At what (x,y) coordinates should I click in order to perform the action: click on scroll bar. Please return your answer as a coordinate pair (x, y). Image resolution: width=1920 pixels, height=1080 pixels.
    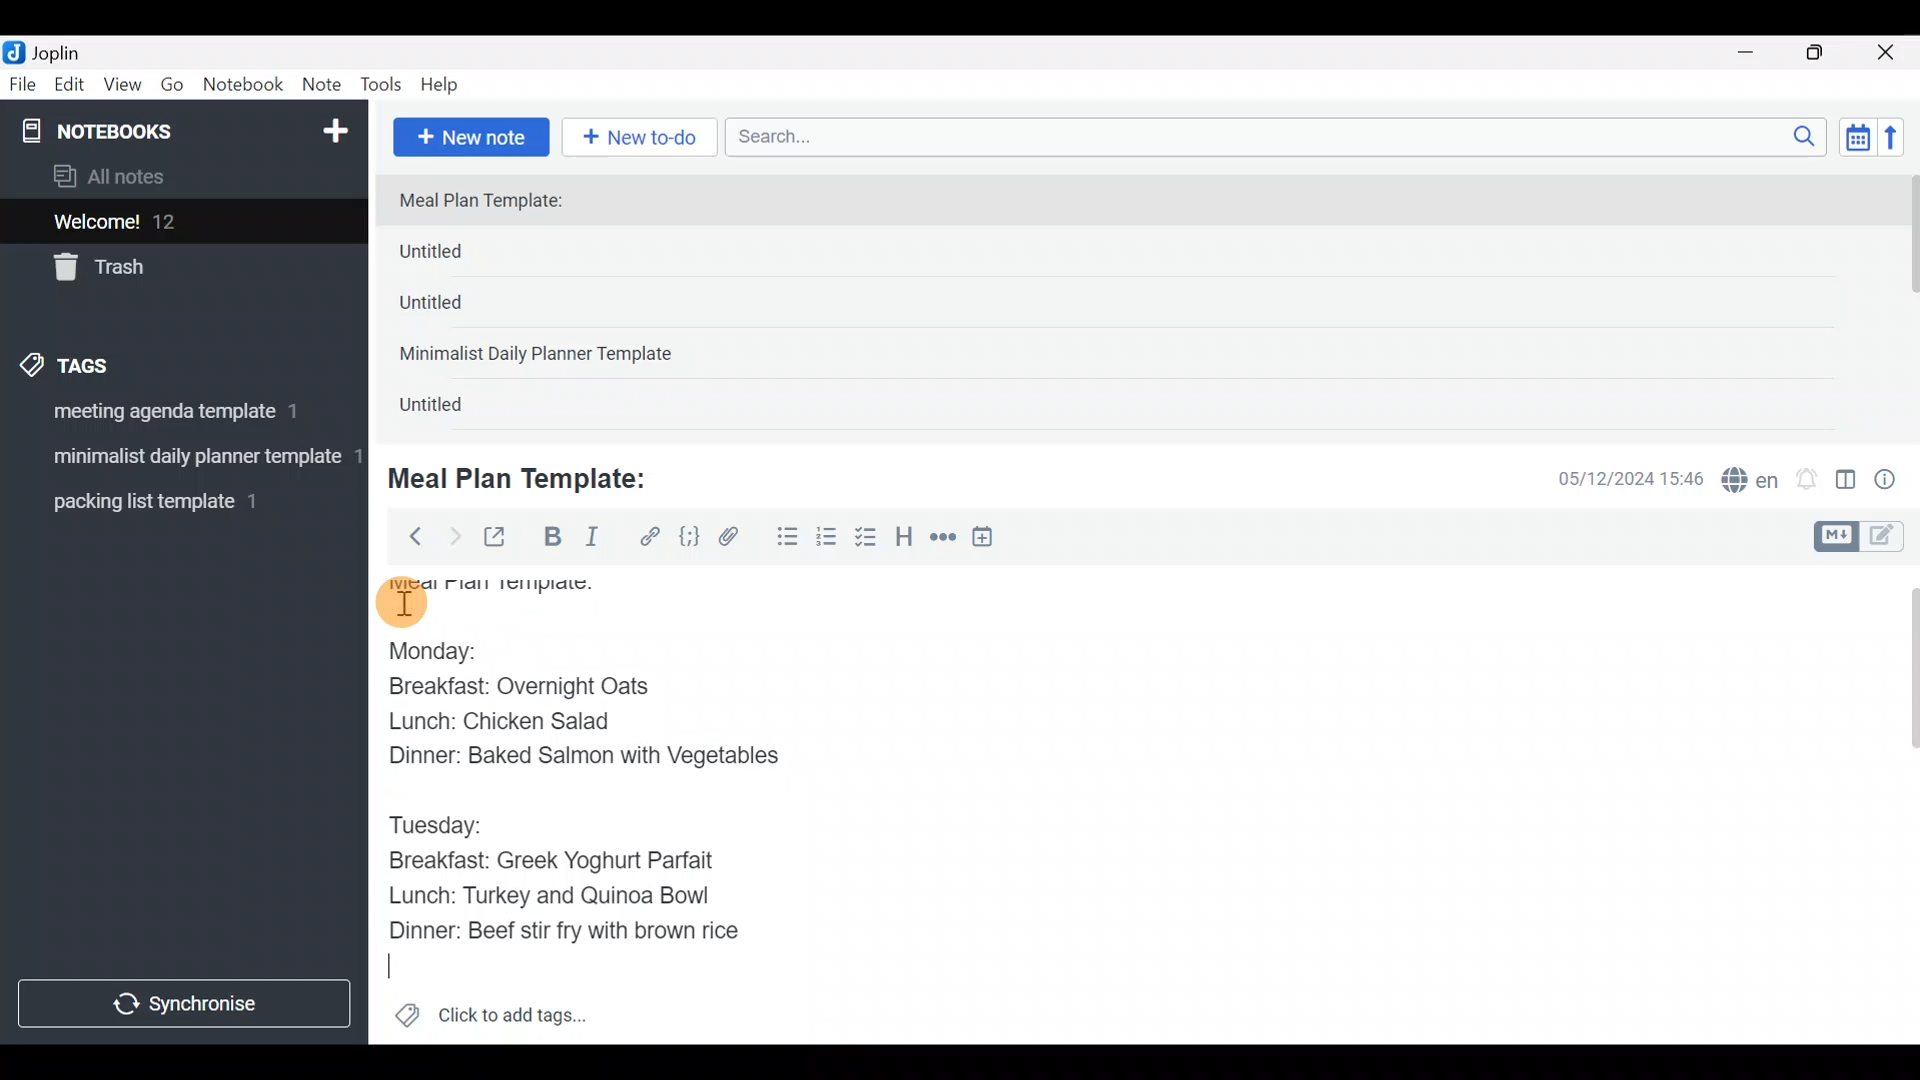
    Looking at the image, I should click on (1907, 302).